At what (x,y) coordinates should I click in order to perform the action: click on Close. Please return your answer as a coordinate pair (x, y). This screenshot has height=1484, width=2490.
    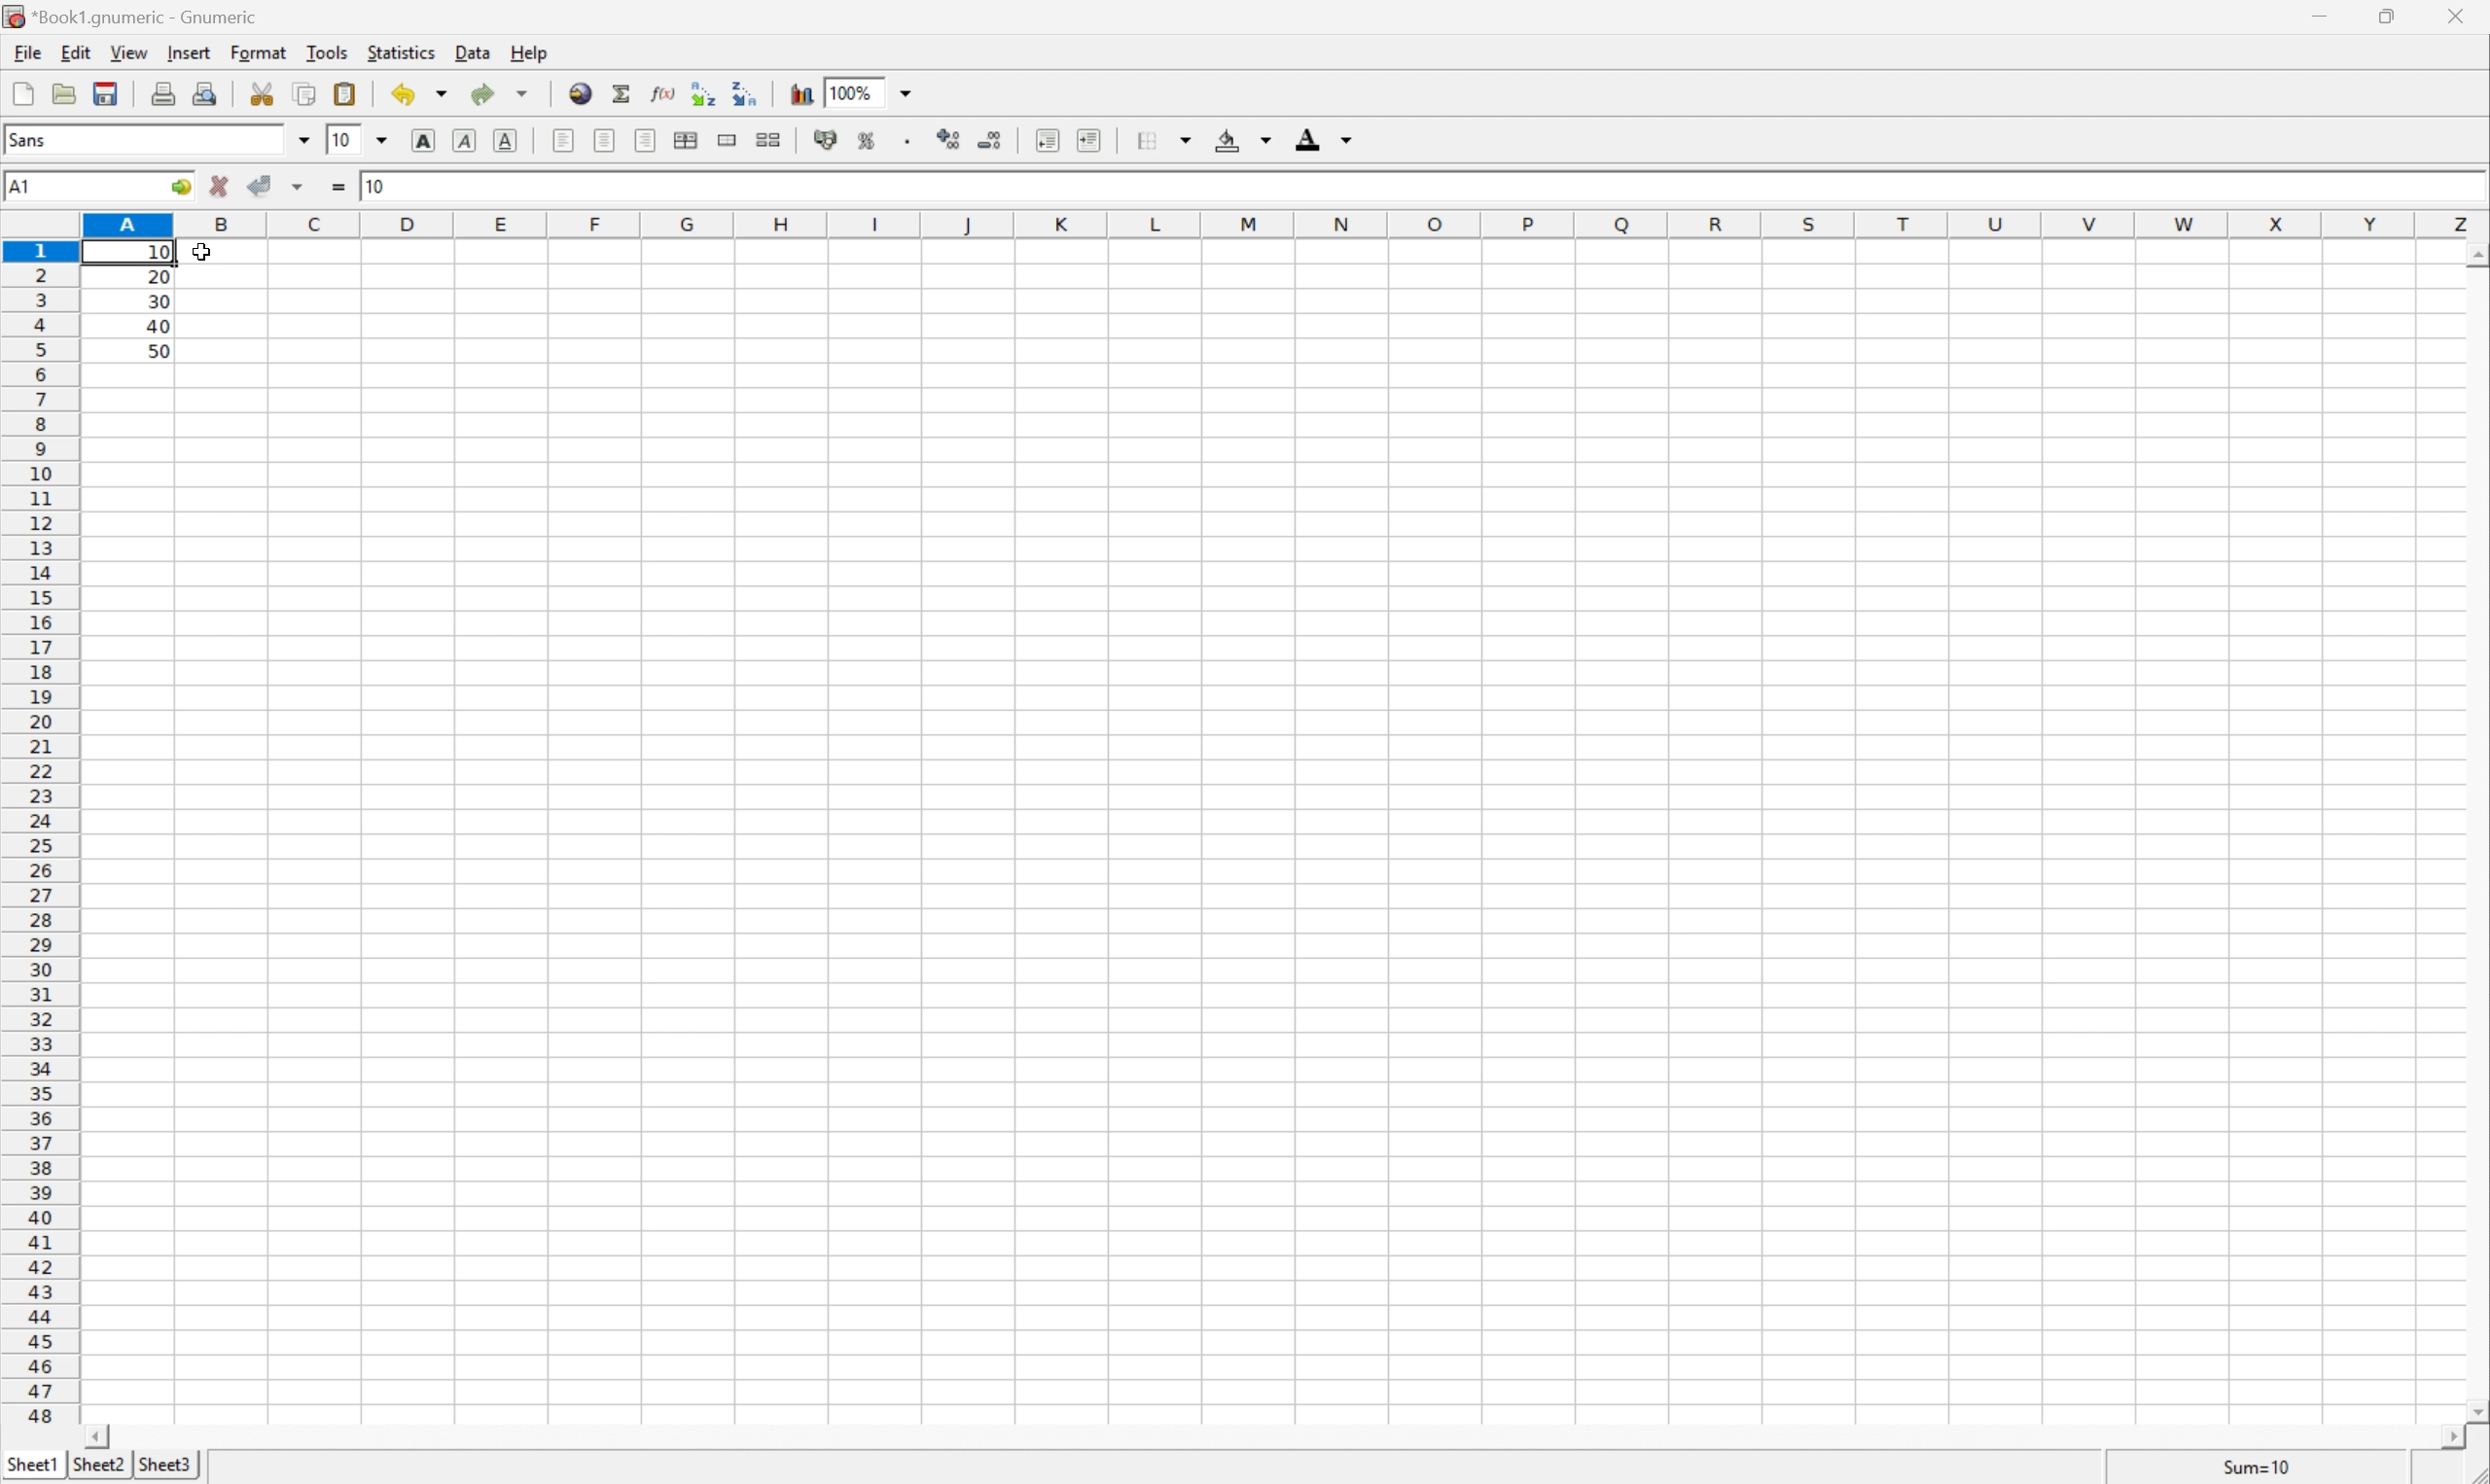
    Looking at the image, I should click on (2458, 13).